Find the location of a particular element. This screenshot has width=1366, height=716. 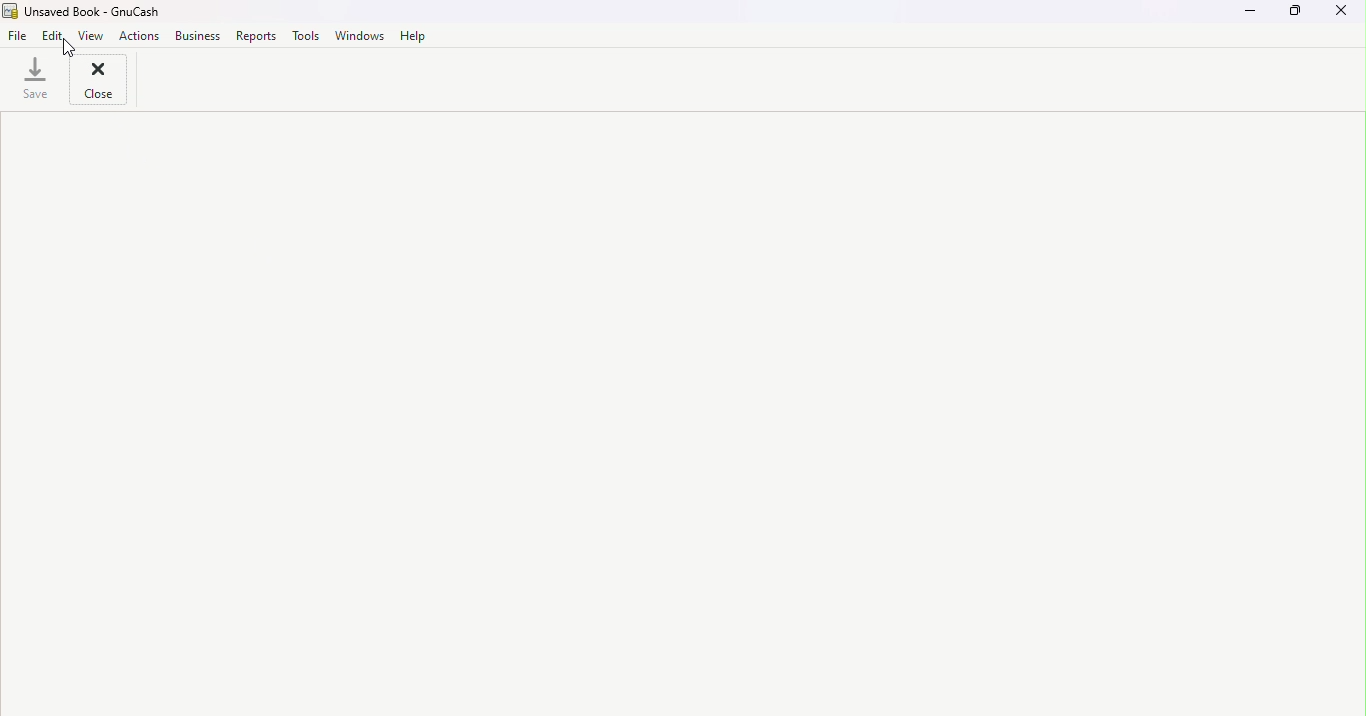

Tools is located at coordinates (308, 36).